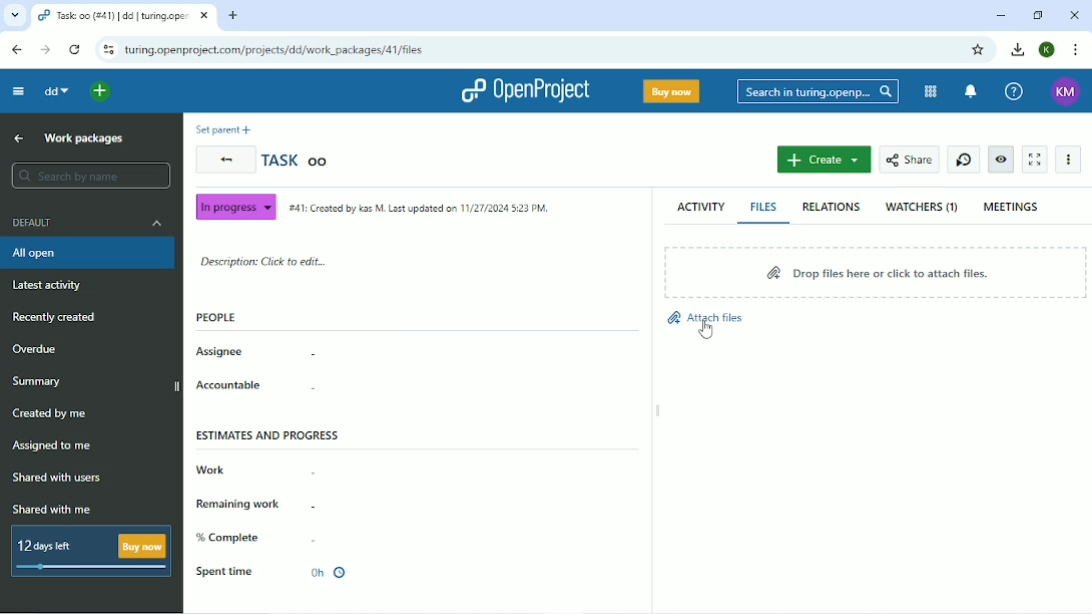 The image size is (1092, 614). I want to click on Restore down, so click(1037, 15).